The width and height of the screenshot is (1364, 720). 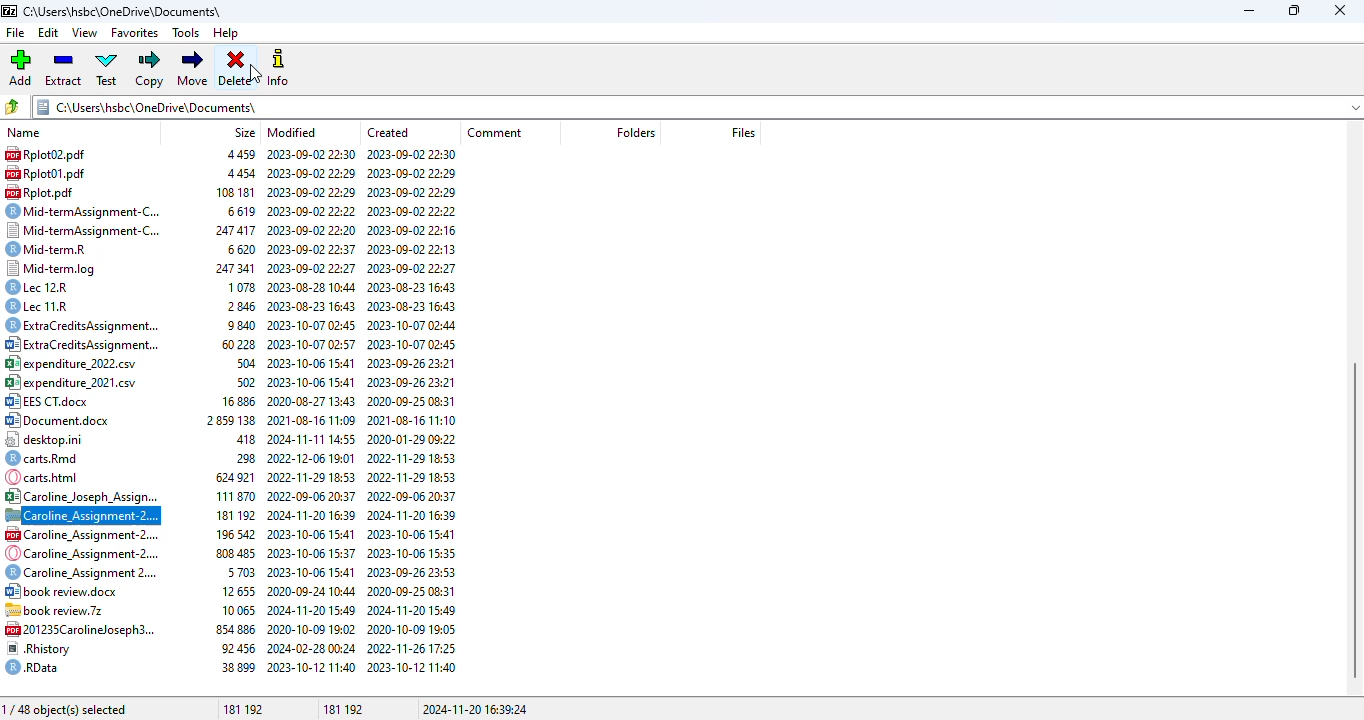 I want to click on &31201235Carolineloseph3.., so click(x=77, y=628).